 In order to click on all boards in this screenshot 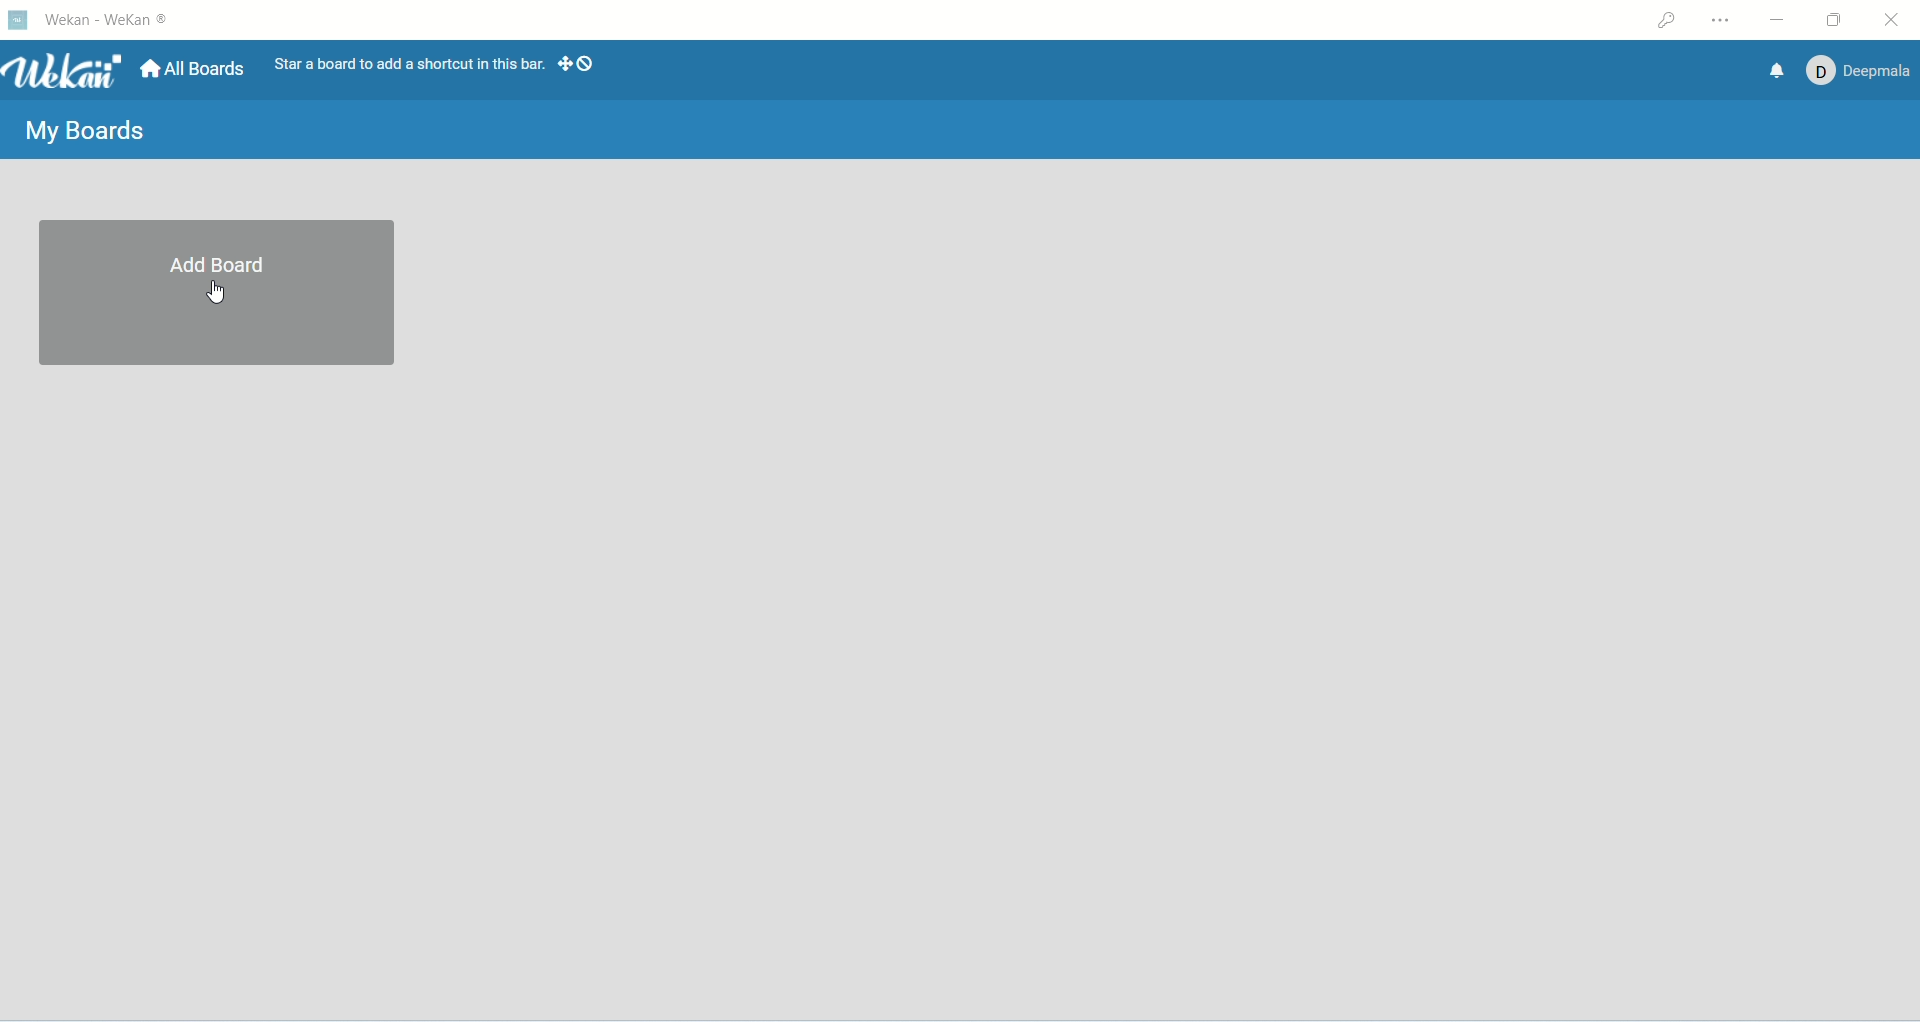, I will do `click(196, 69)`.